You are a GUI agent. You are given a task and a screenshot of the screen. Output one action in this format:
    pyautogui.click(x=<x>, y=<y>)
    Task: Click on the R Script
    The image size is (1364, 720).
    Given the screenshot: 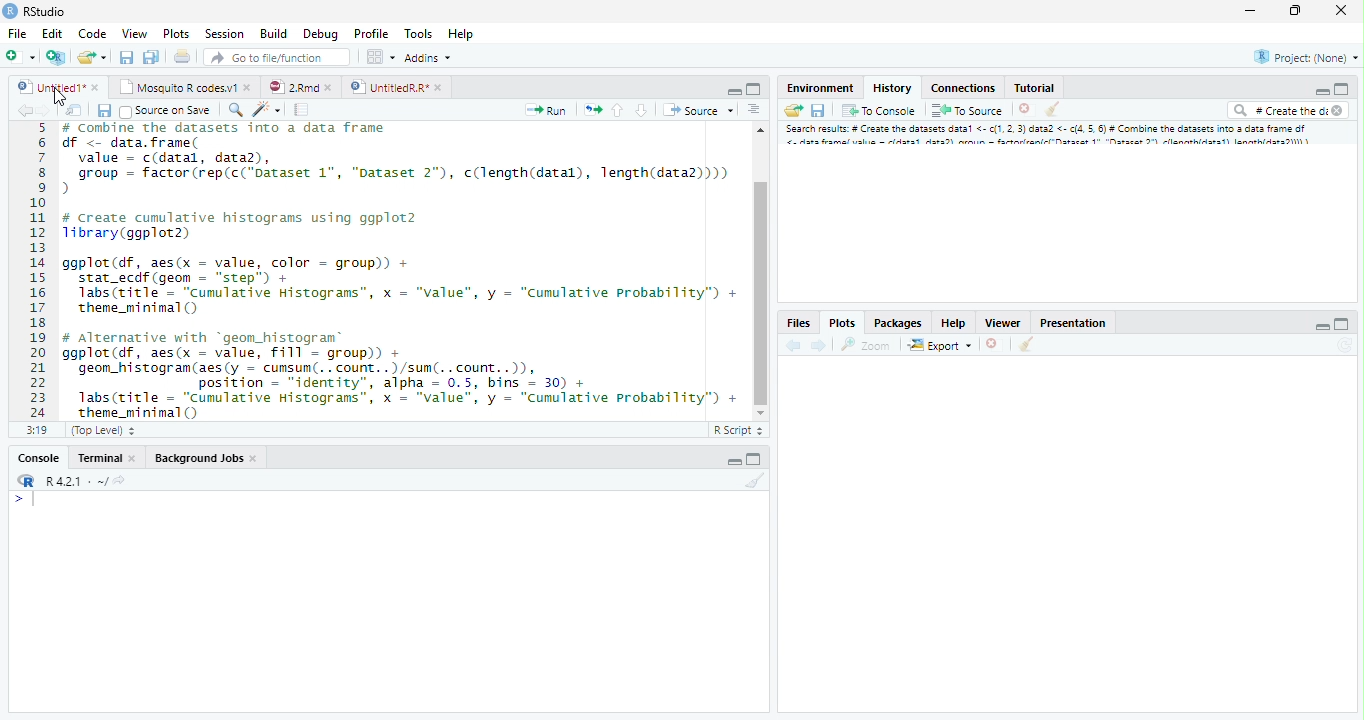 What is the action you would take?
    pyautogui.click(x=738, y=430)
    